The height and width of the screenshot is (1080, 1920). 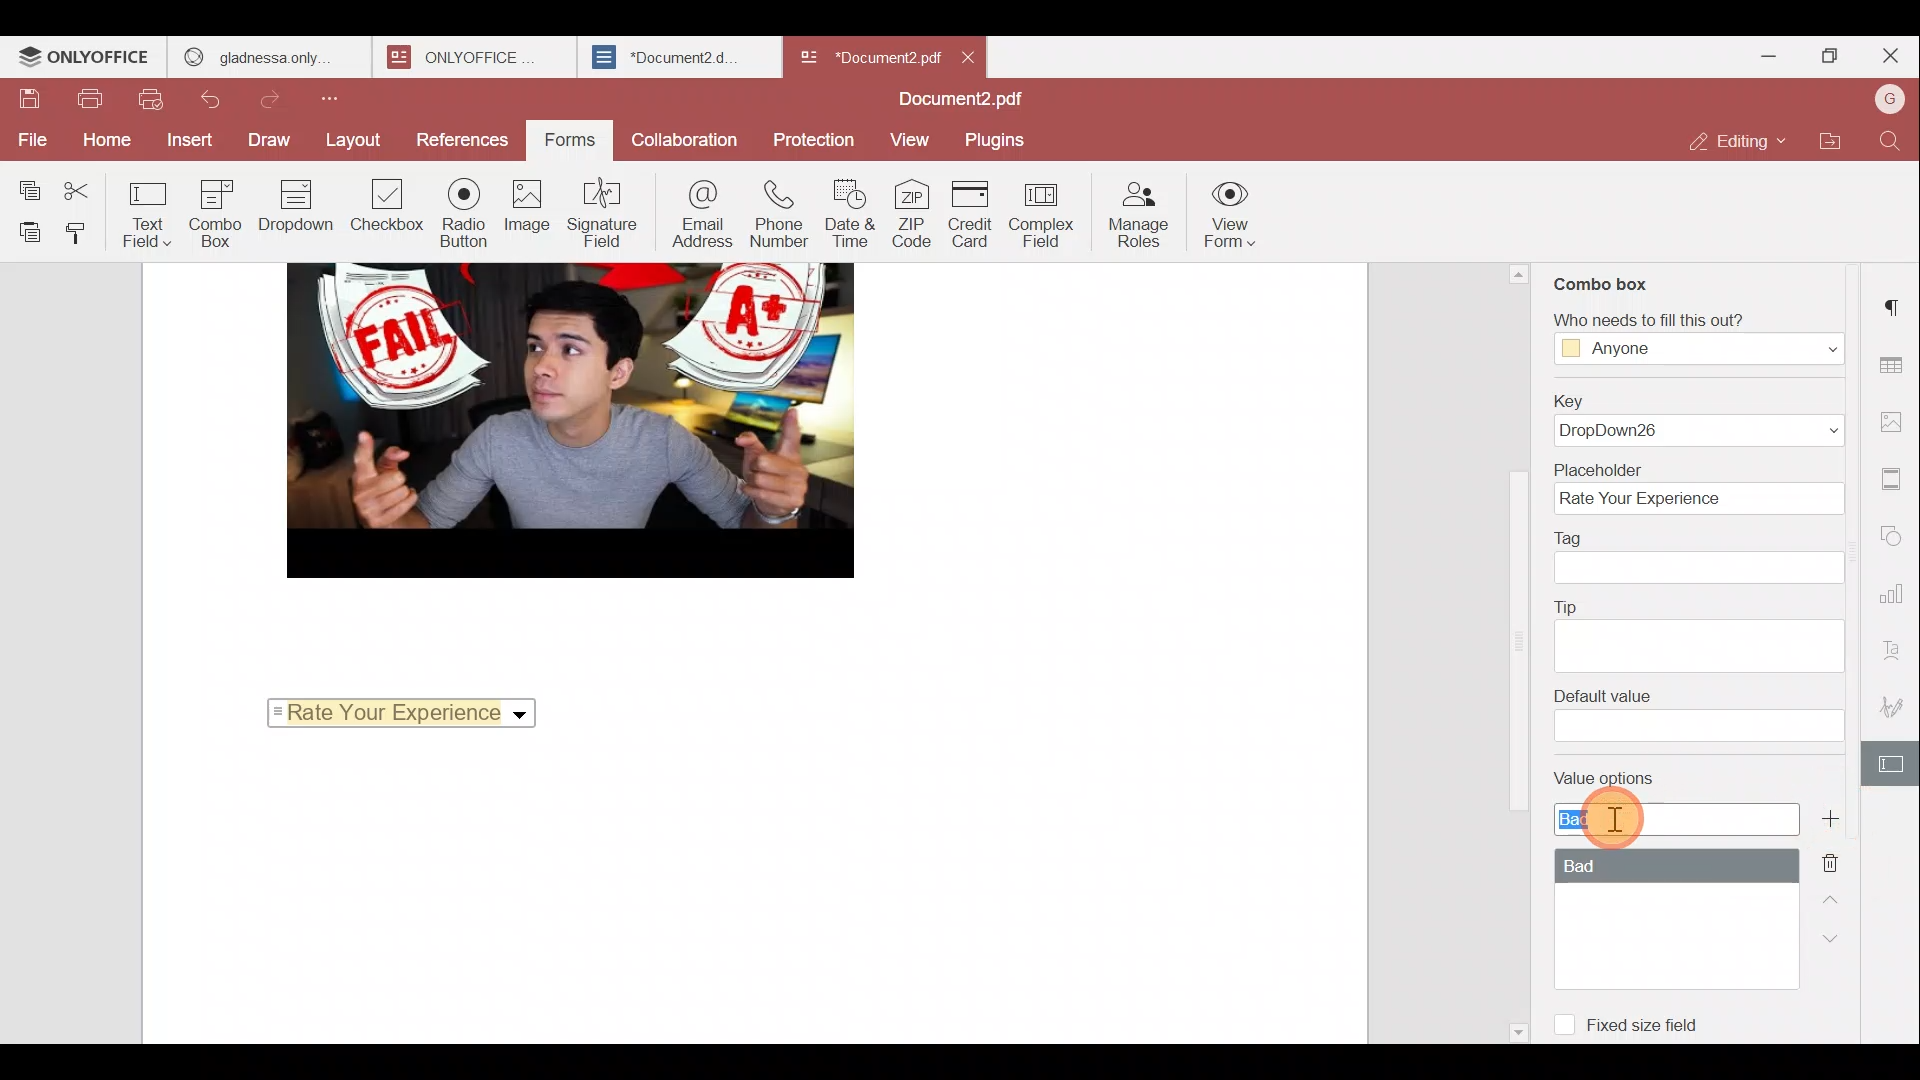 I want to click on View form, so click(x=1232, y=210).